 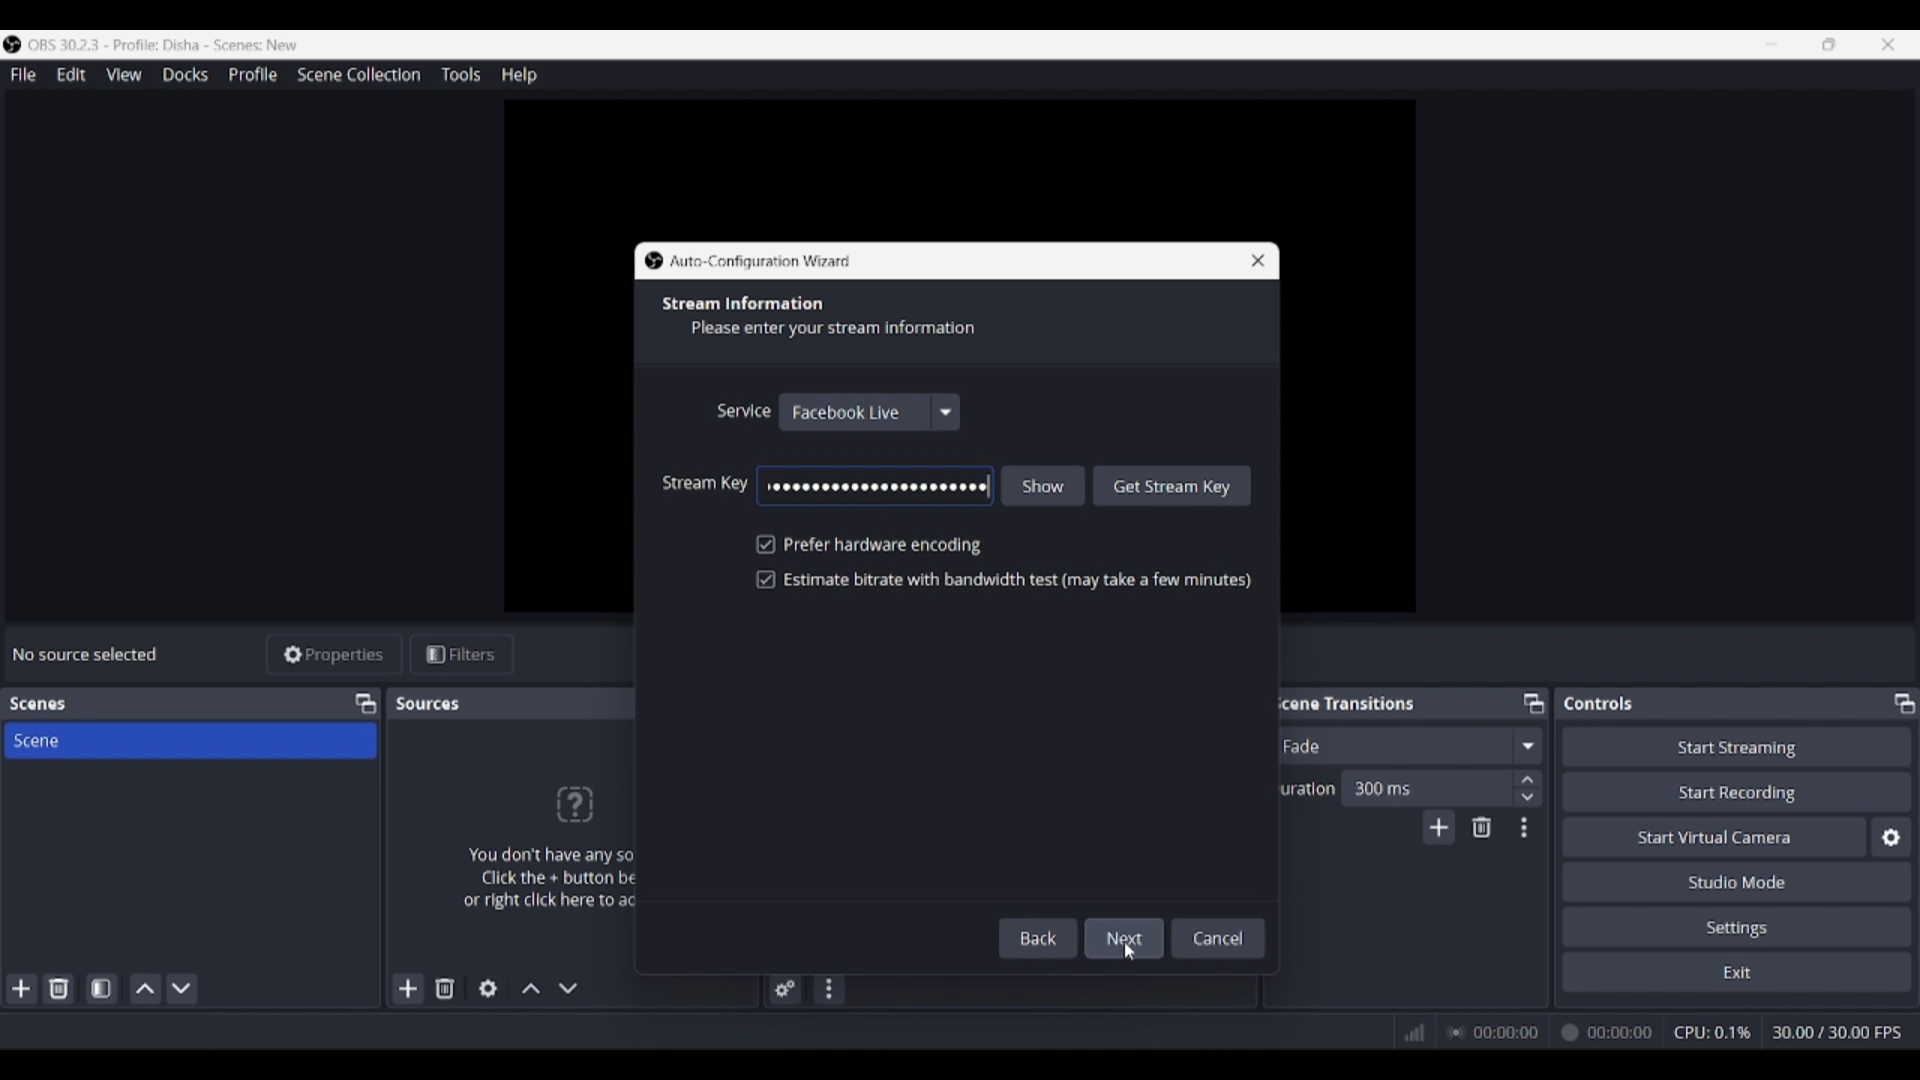 I want to click on Add scene, so click(x=22, y=989).